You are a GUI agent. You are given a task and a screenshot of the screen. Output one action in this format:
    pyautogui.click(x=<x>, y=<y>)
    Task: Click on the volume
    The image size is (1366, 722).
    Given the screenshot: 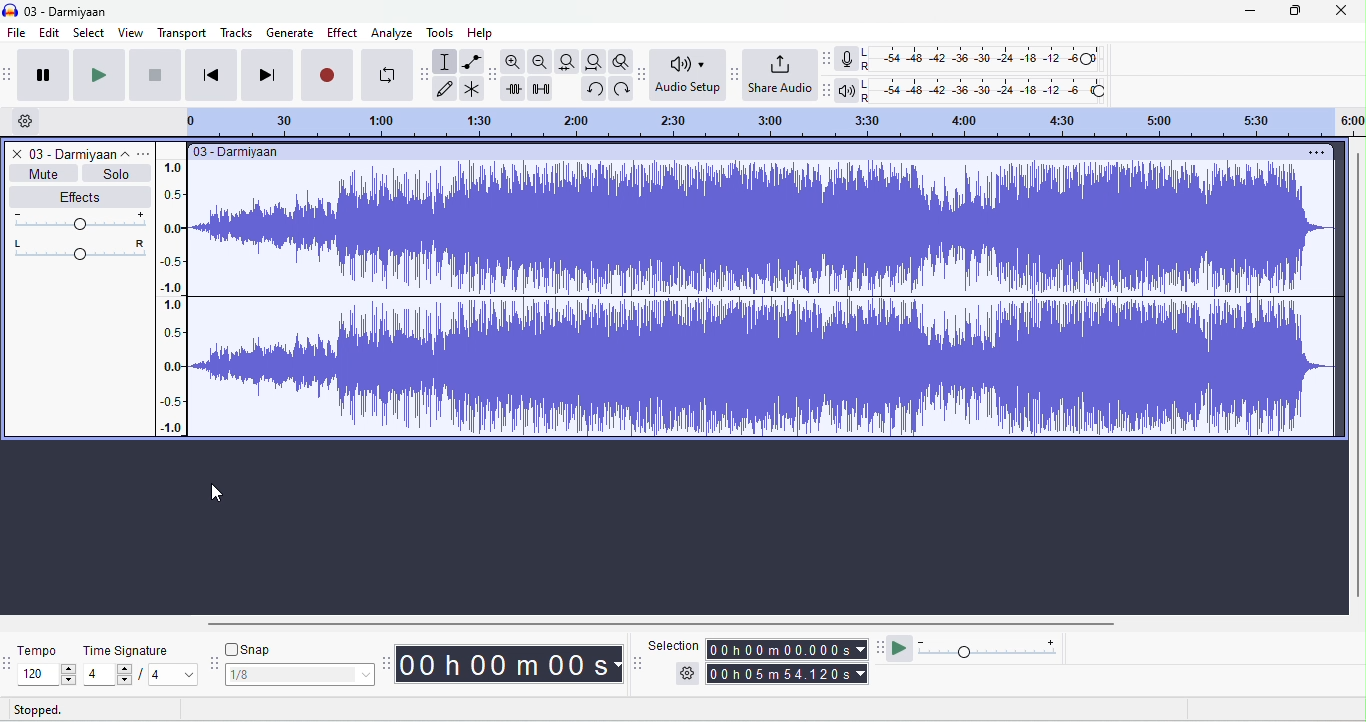 What is the action you would take?
    pyautogui.click(x=76, y=222)
    